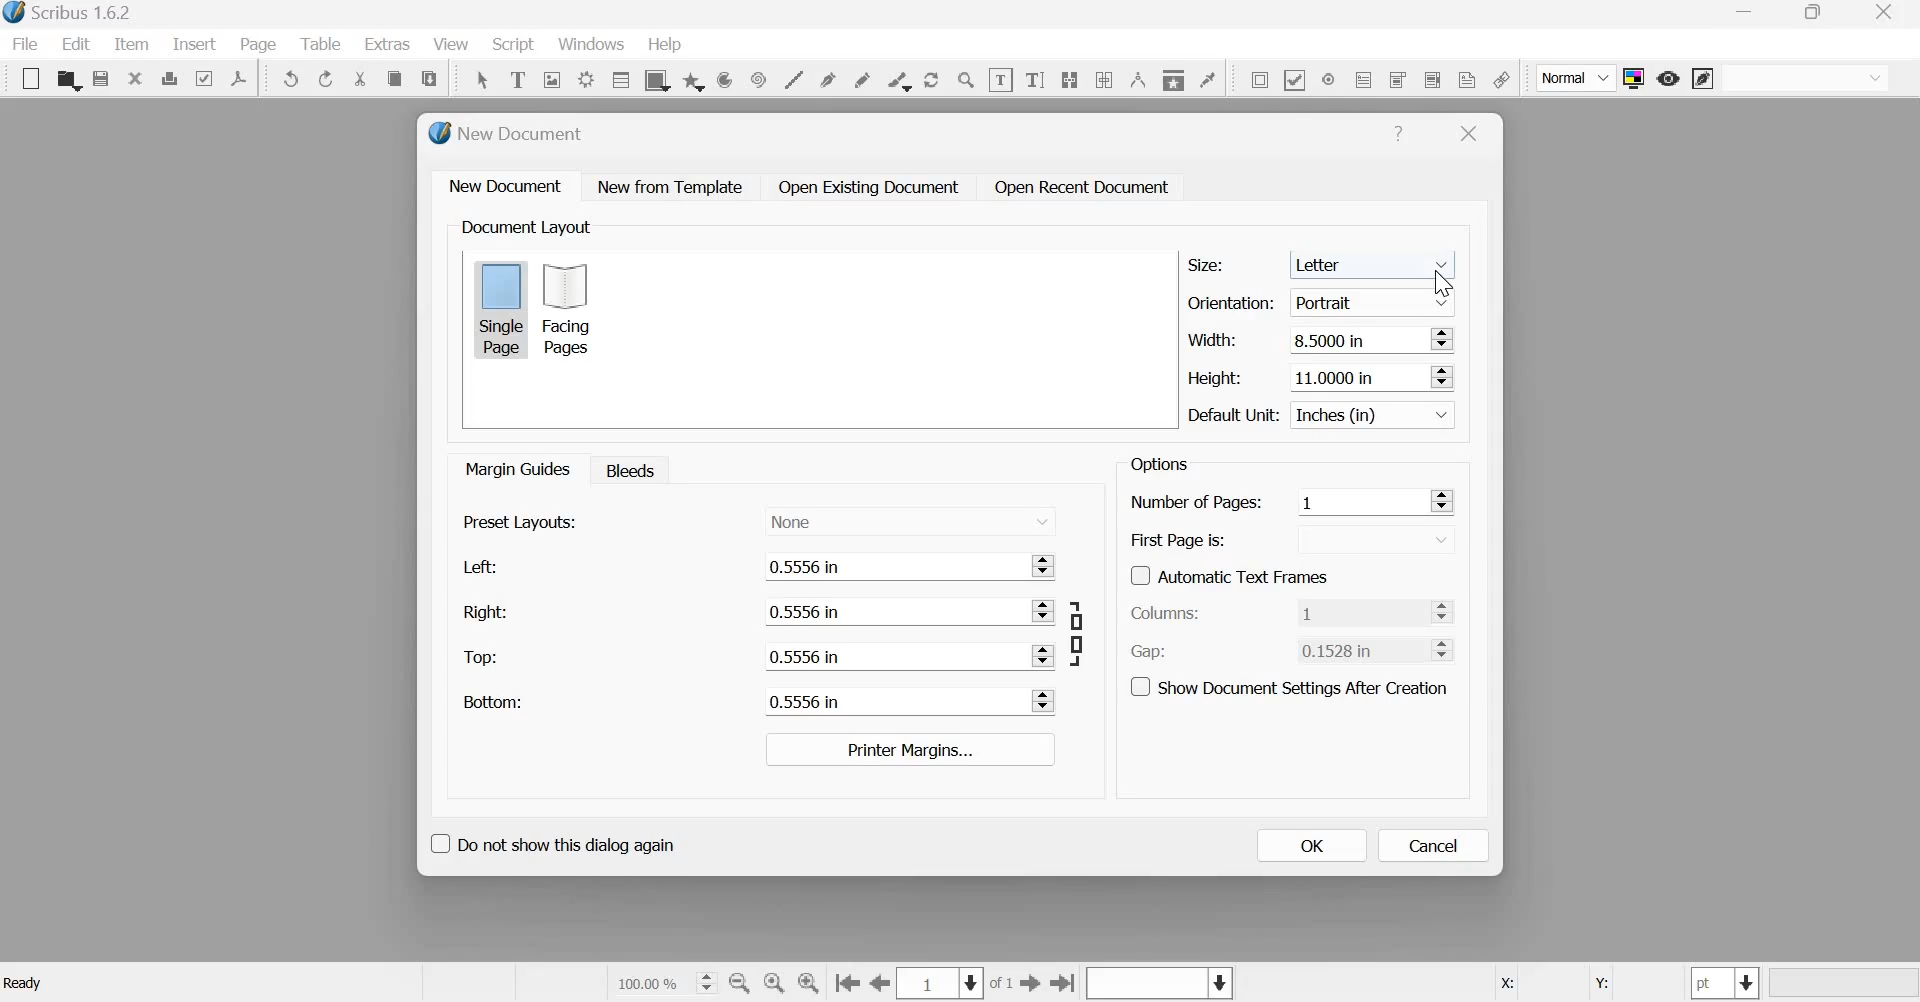 This screenshot has width=1920, height=1002. What do you see at coordinates (1000, 79) in the screenshot?
I see `edit contents of frame` at bounding box center [1000, 79].